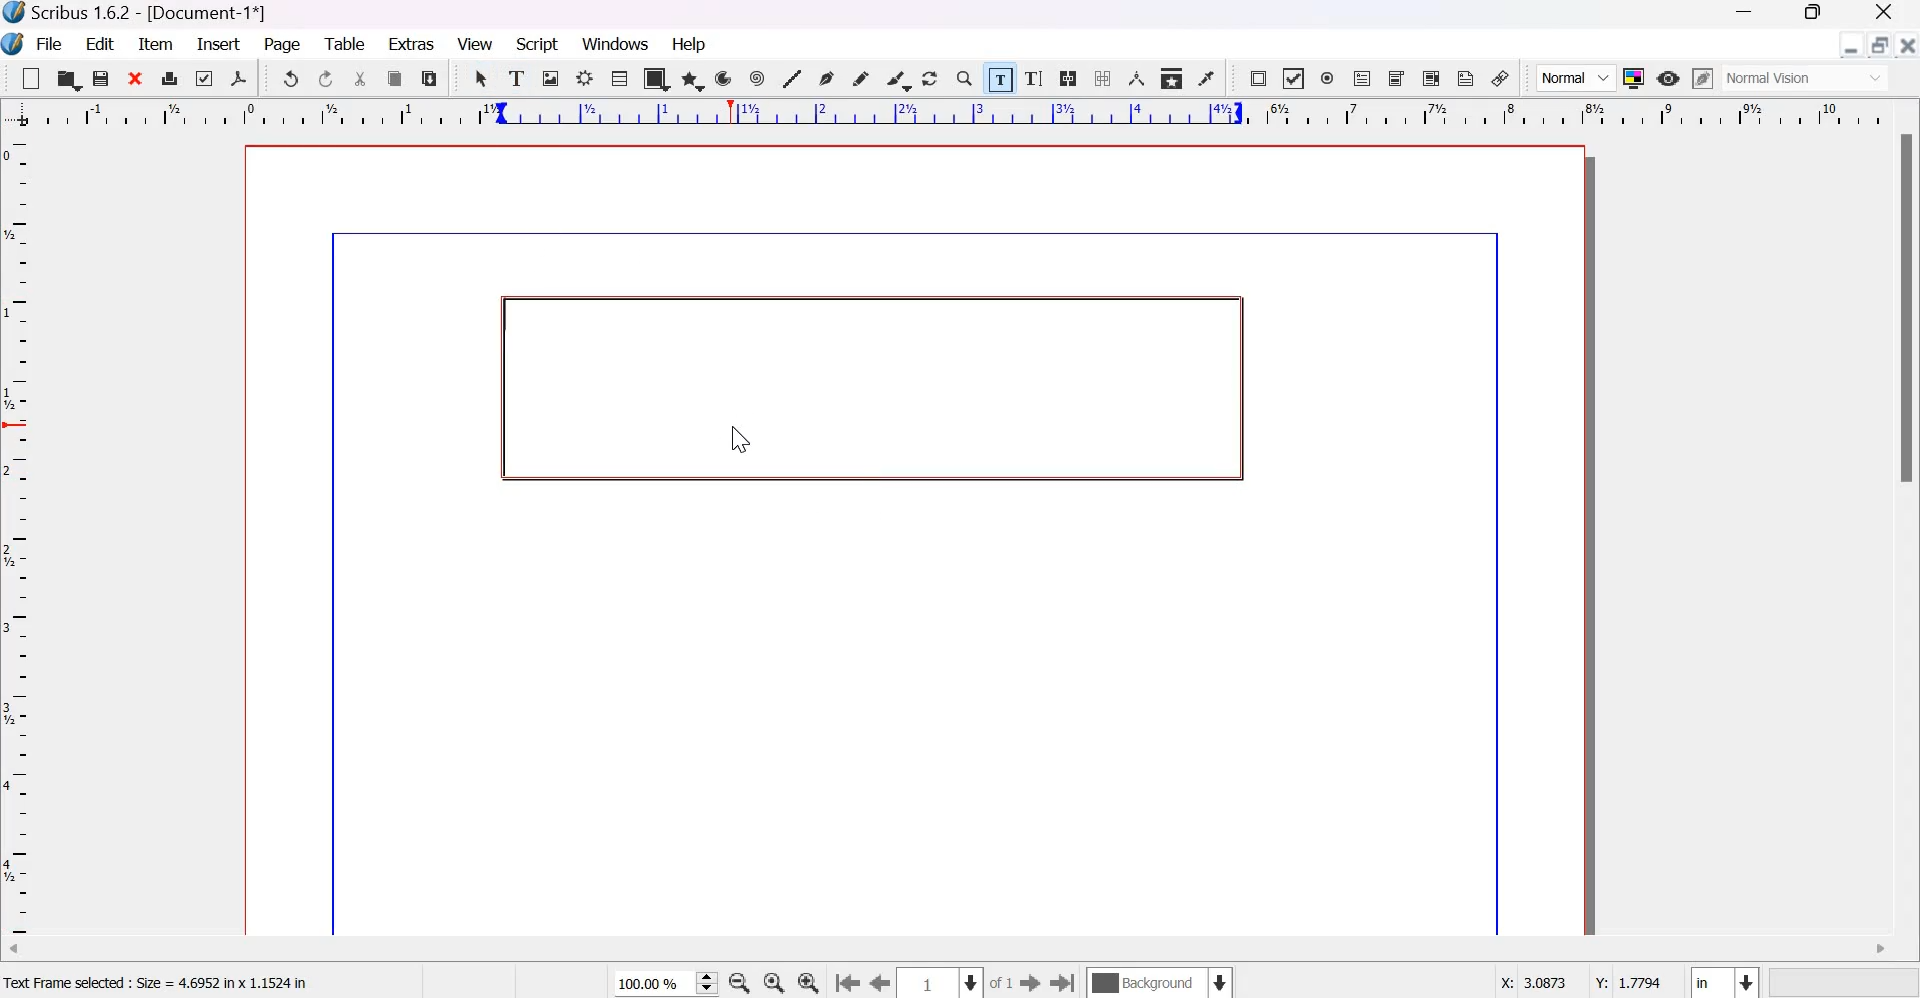 This screenshot has height=998, width=1920. What do you see at coordinates (1137, 78) in the screenshot?
I see `measurements` at bounding box center [1137, 78].